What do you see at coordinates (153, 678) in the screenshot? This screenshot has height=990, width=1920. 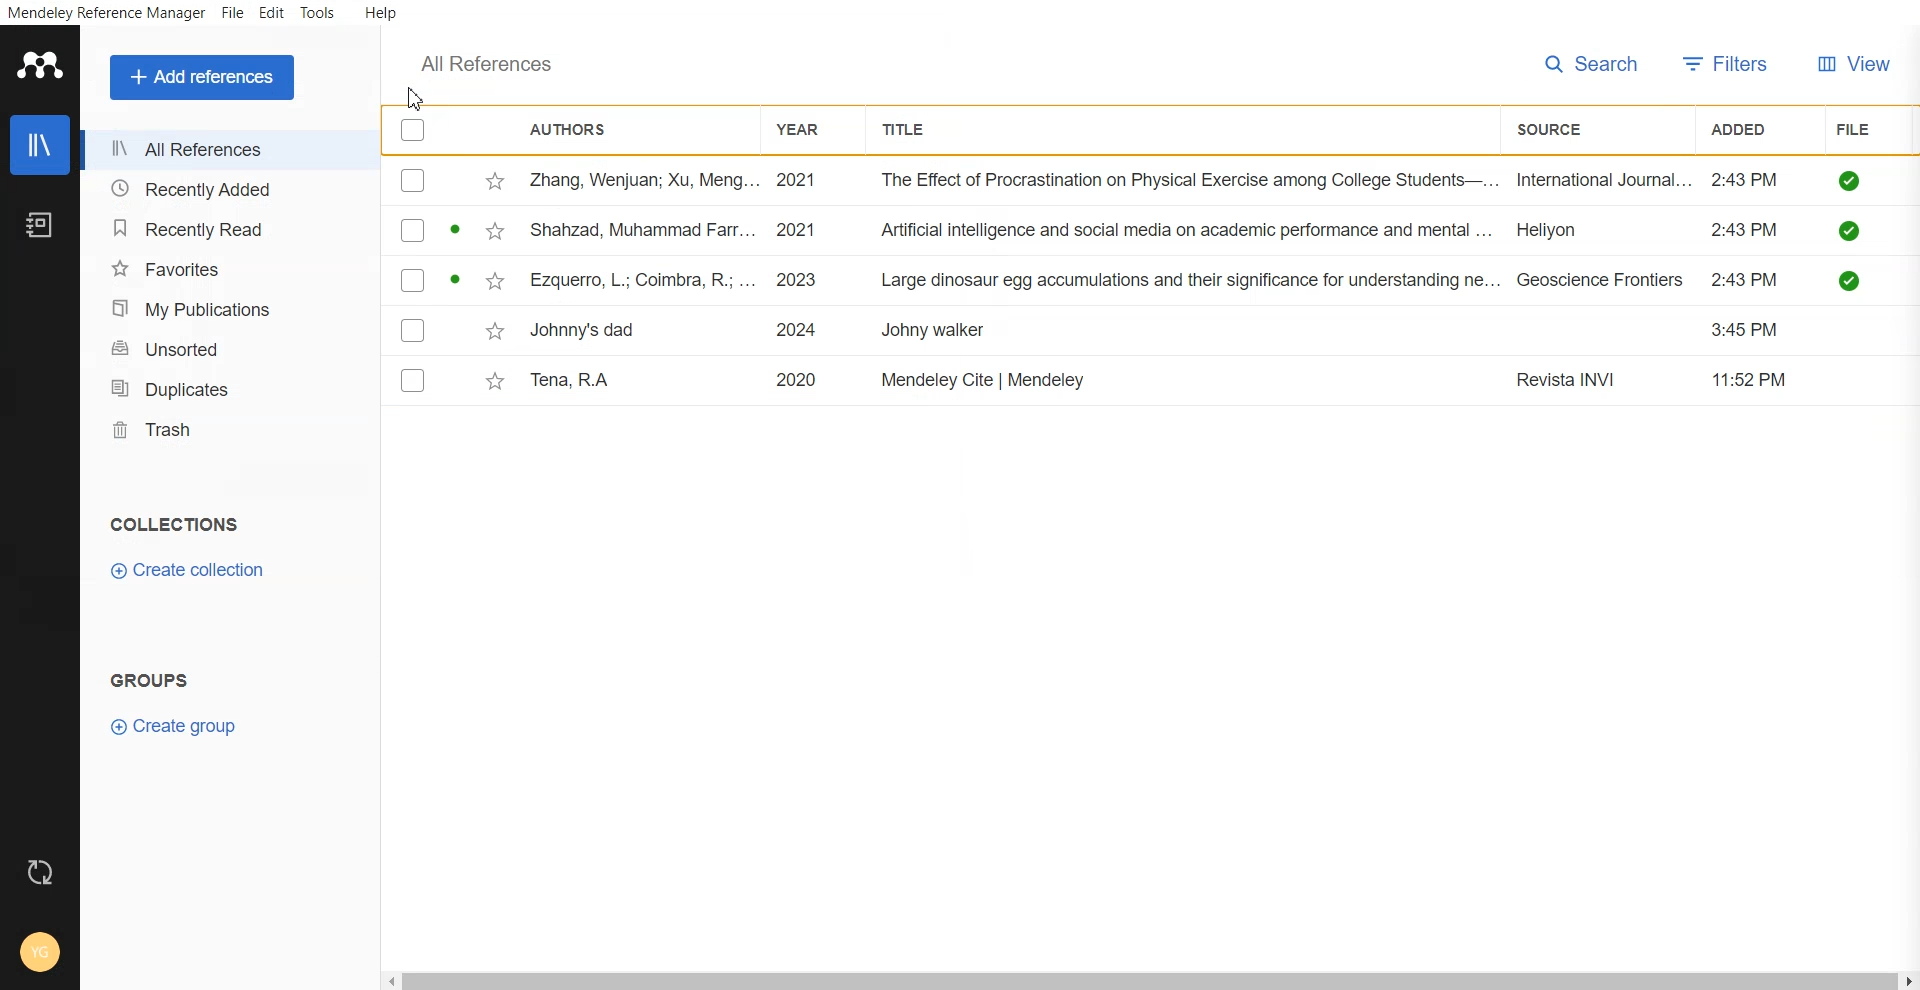 I see `Text` at bounding box center [153, 678].